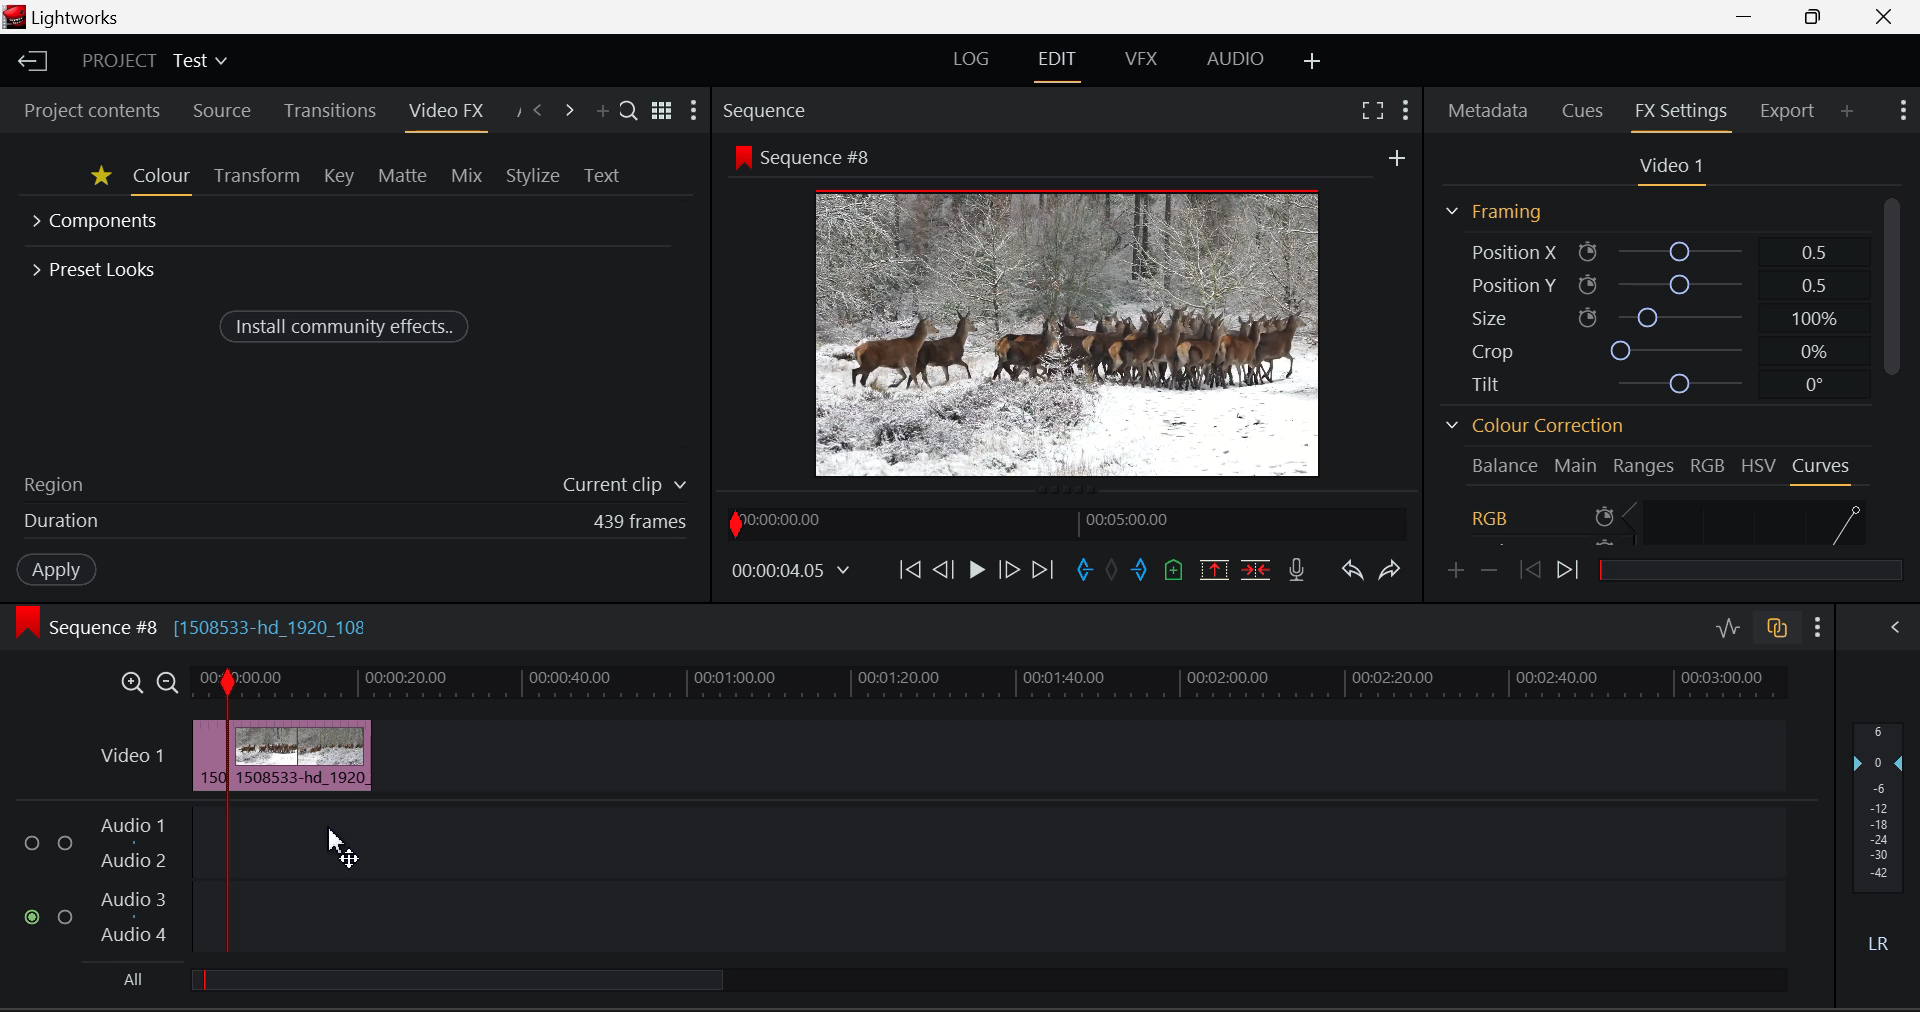 The height and width of the screenshot is (1012, 1920). Describe the element at coordinates (1532, 426) in the screenshot. I see `Colour Correction` at that location.